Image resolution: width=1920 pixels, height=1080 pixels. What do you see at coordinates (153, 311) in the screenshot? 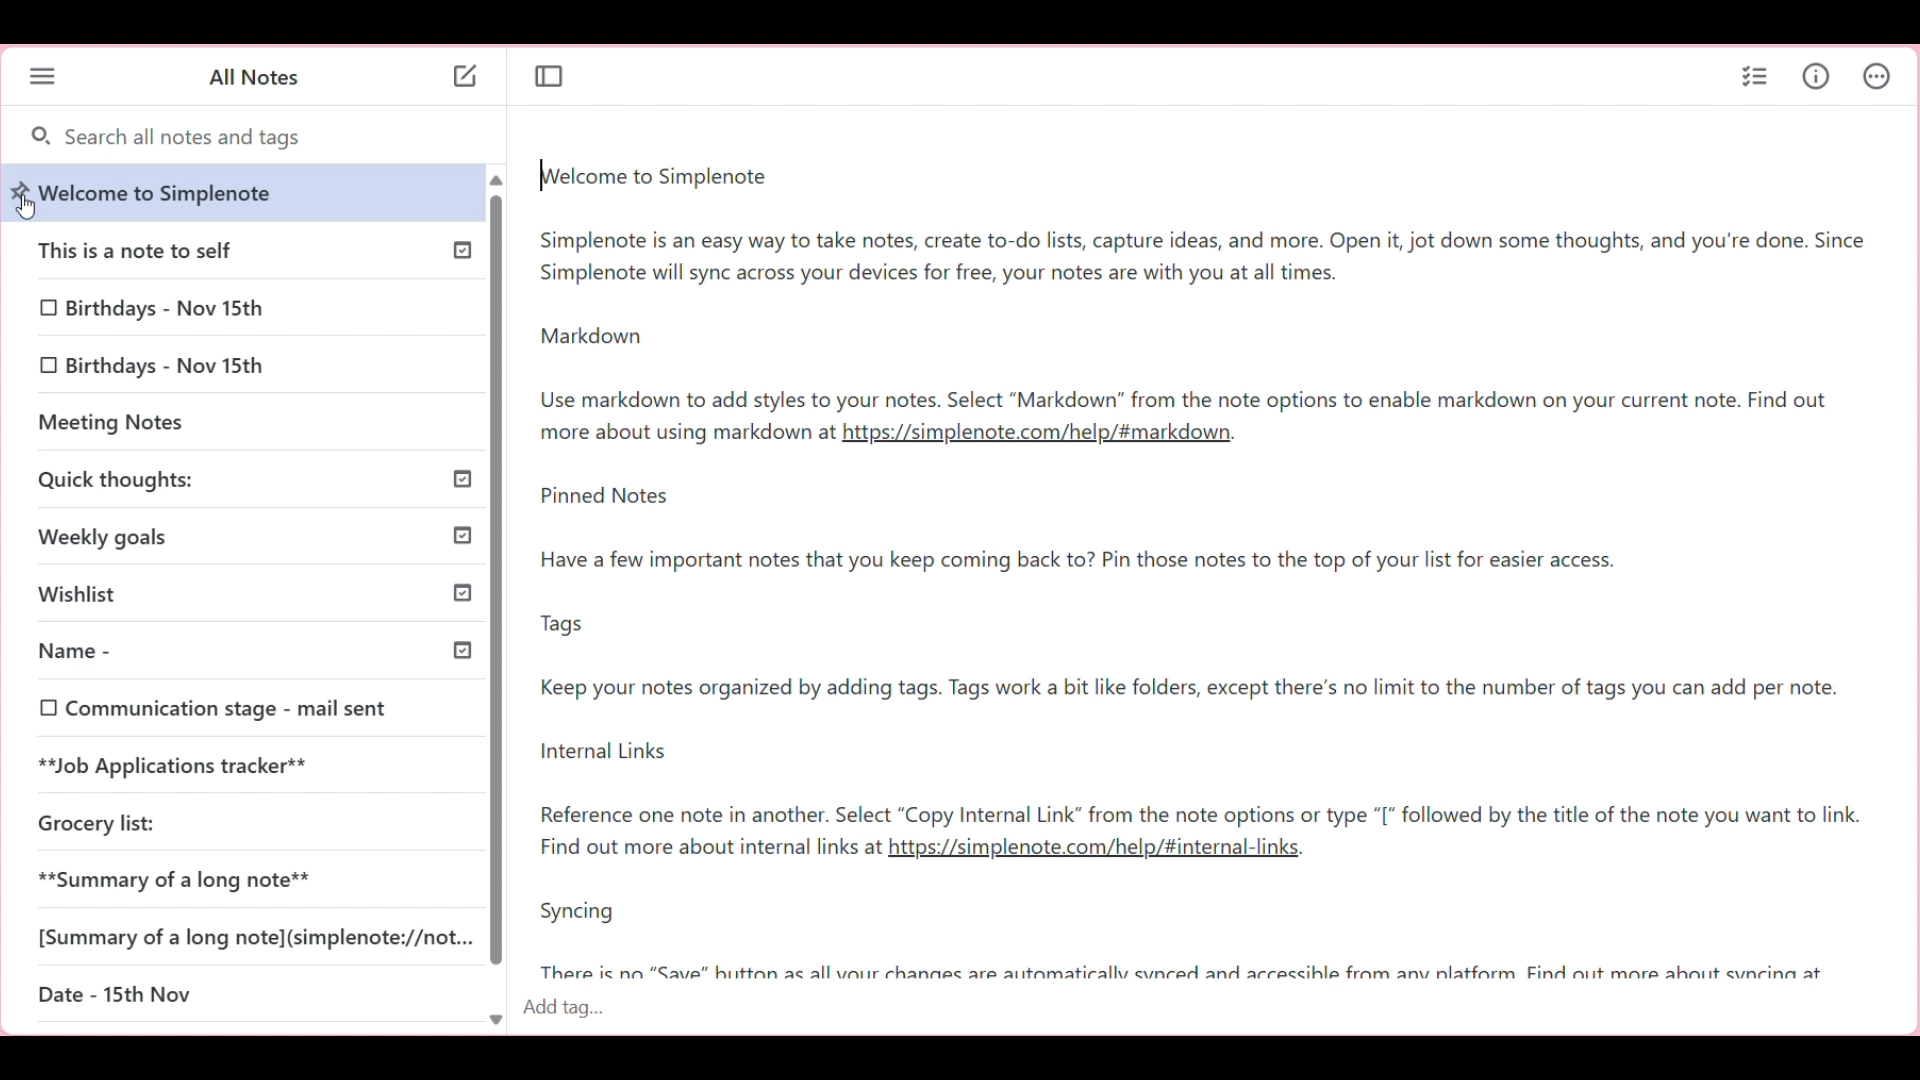
I see `0 Birthdays - Nov 15th` at bounding box center [153, 311].